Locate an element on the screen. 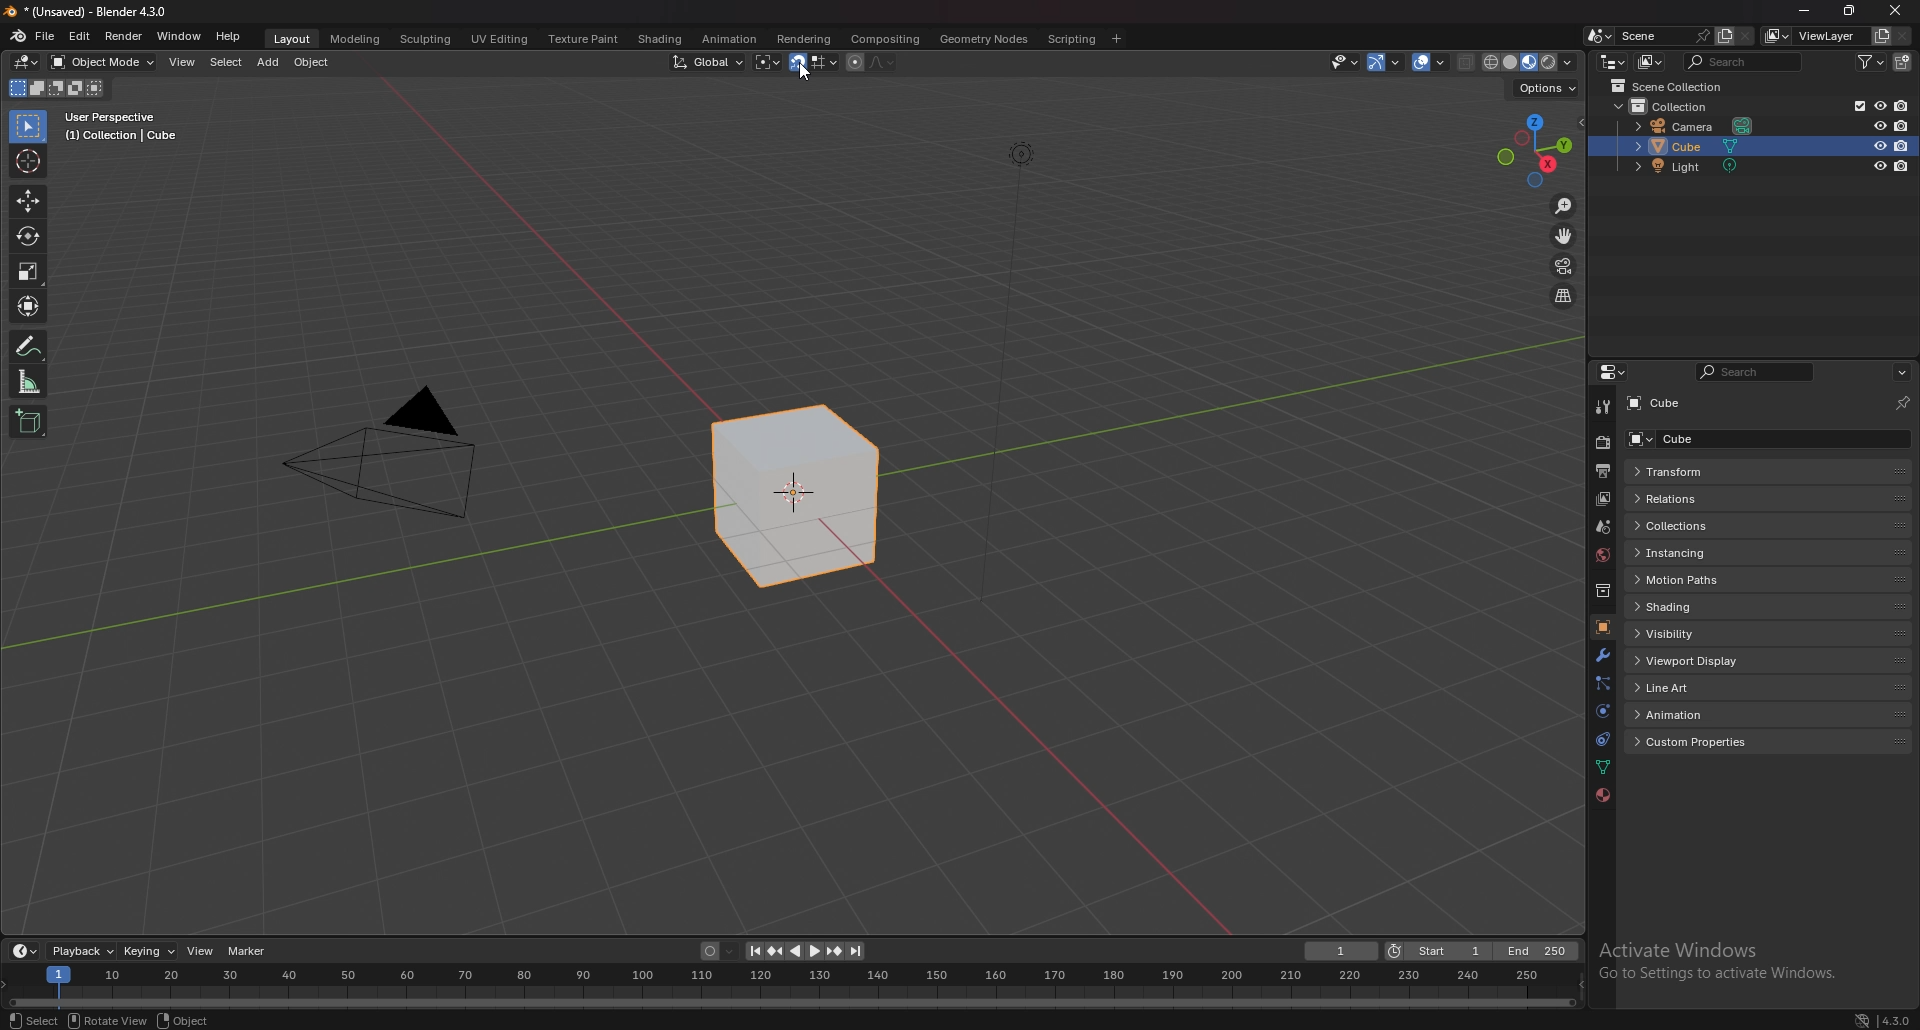 Image resolution: width=1920 pixels, height=1030 pixels. line art is located at coordinates (1695, 687).